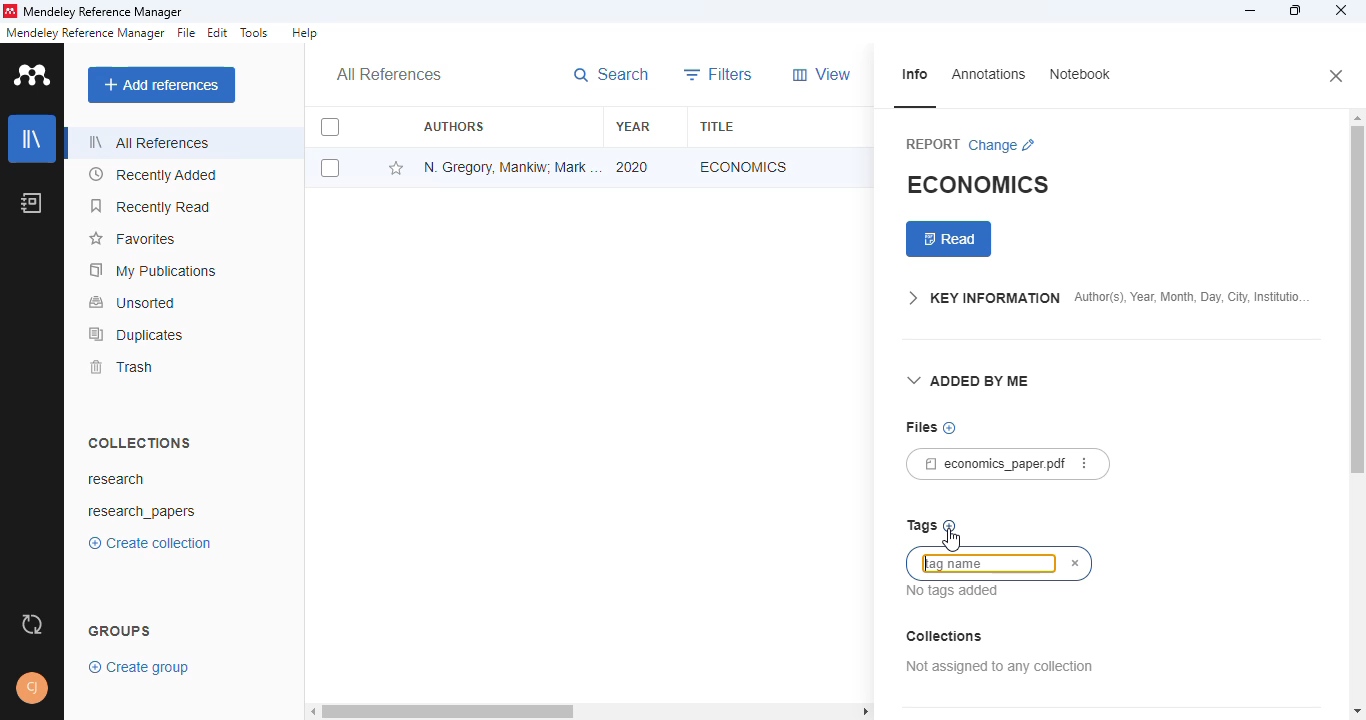  I want to click on adding the tag, so click(984, 567).